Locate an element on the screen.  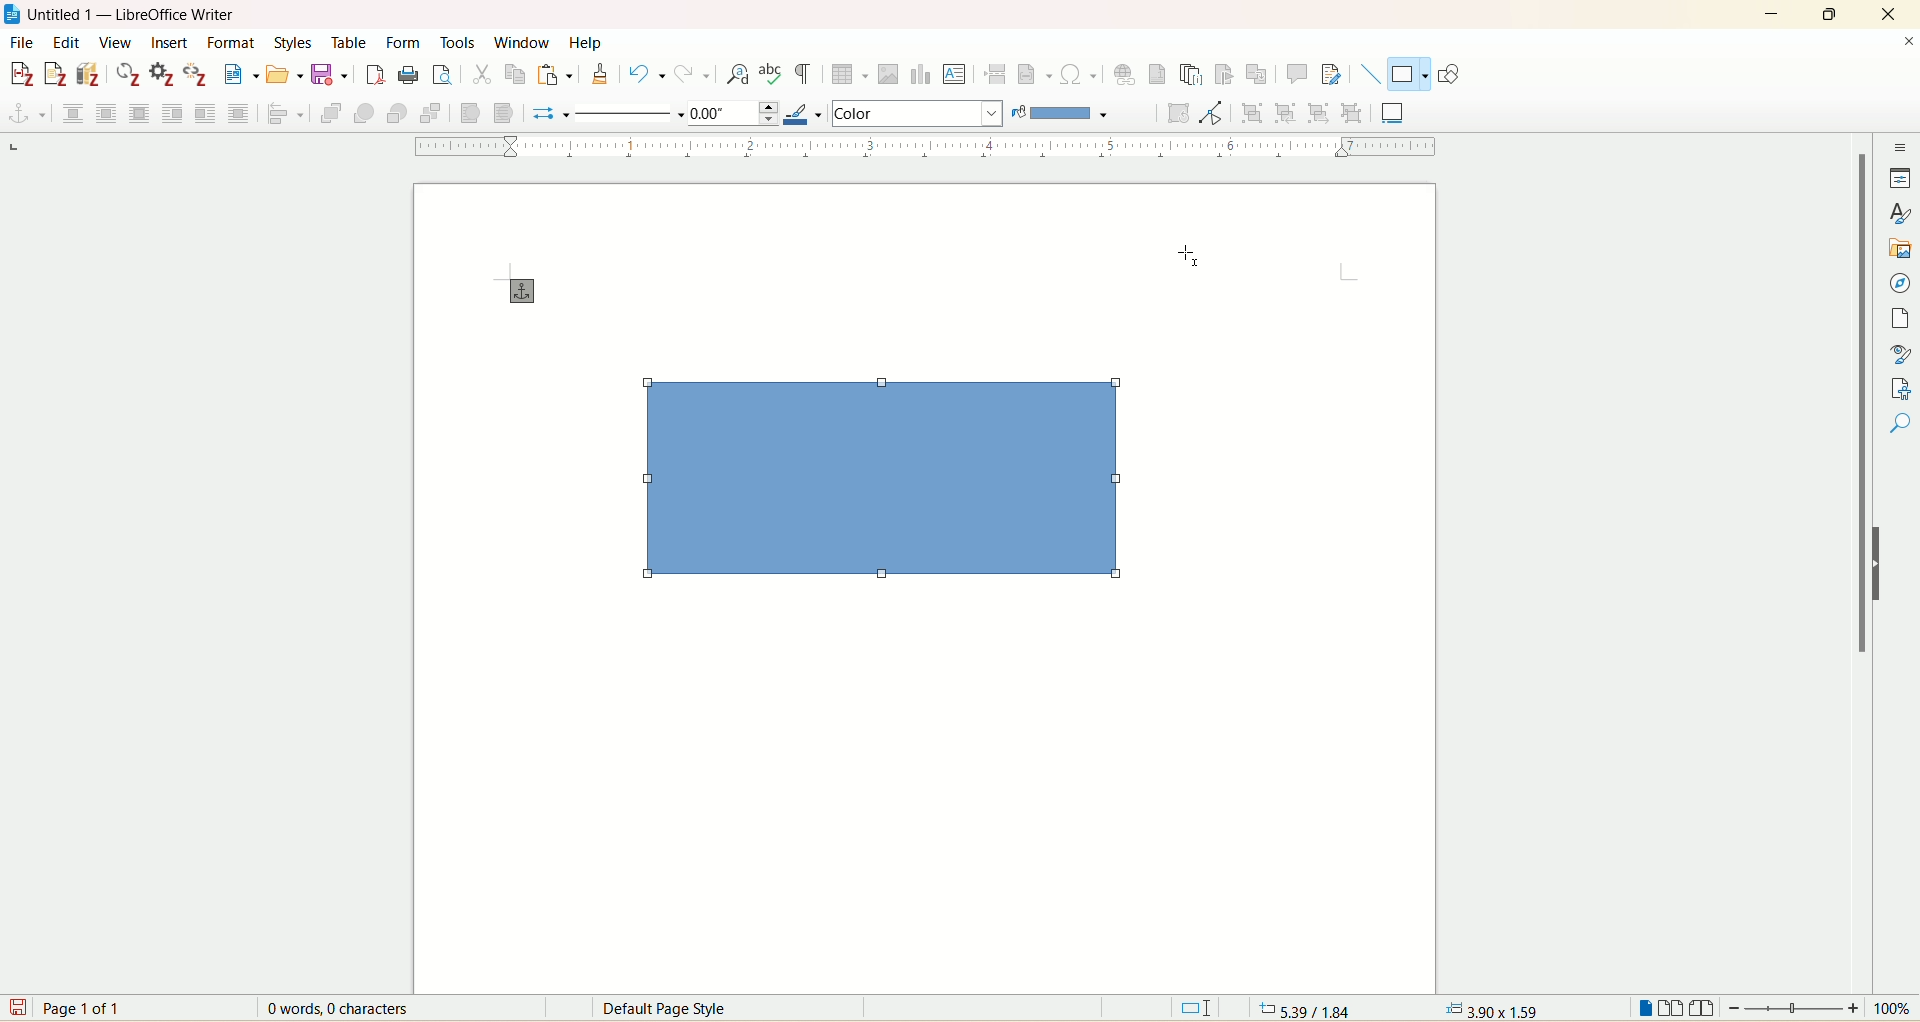
document name is located at coordinates (142, 15).